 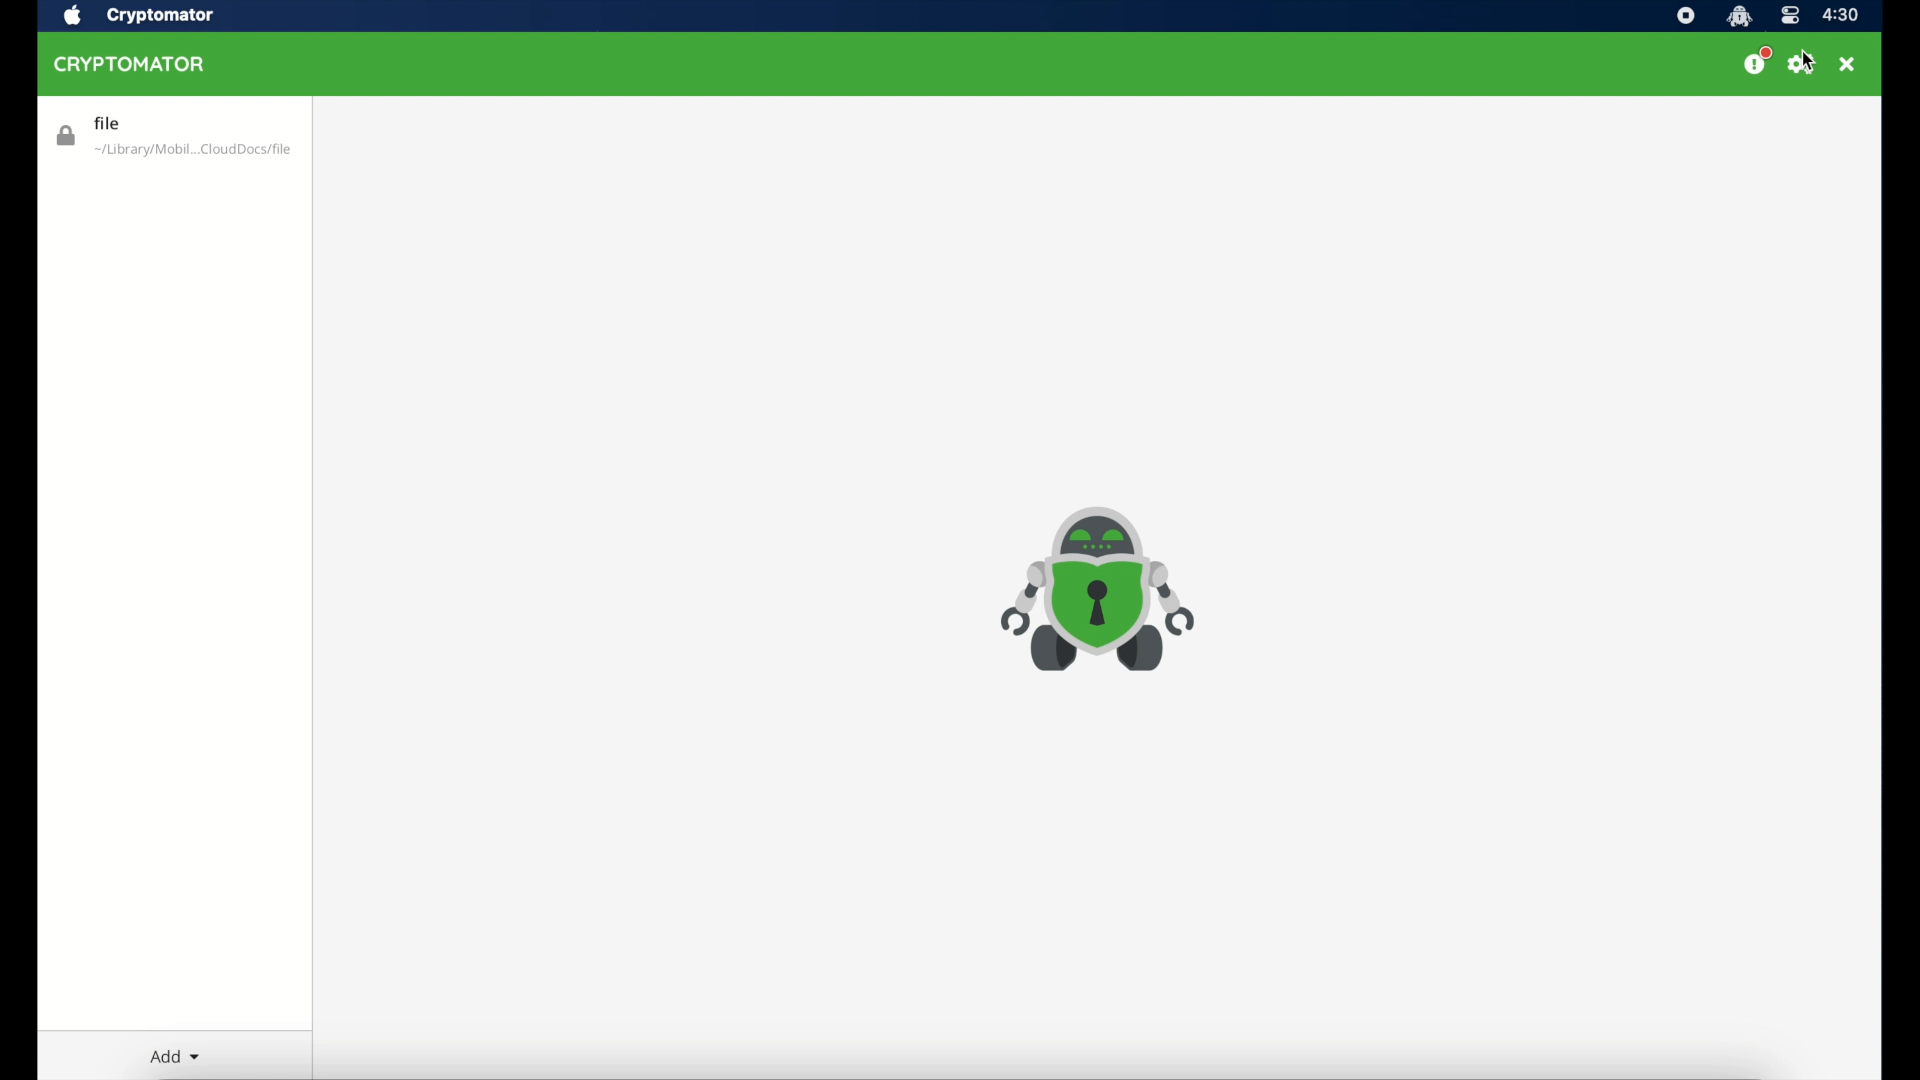 What do you see at coordinates (1100, 592) in the screenshot?
I see `cryptomator icon` at bounding box center [1100, 592].